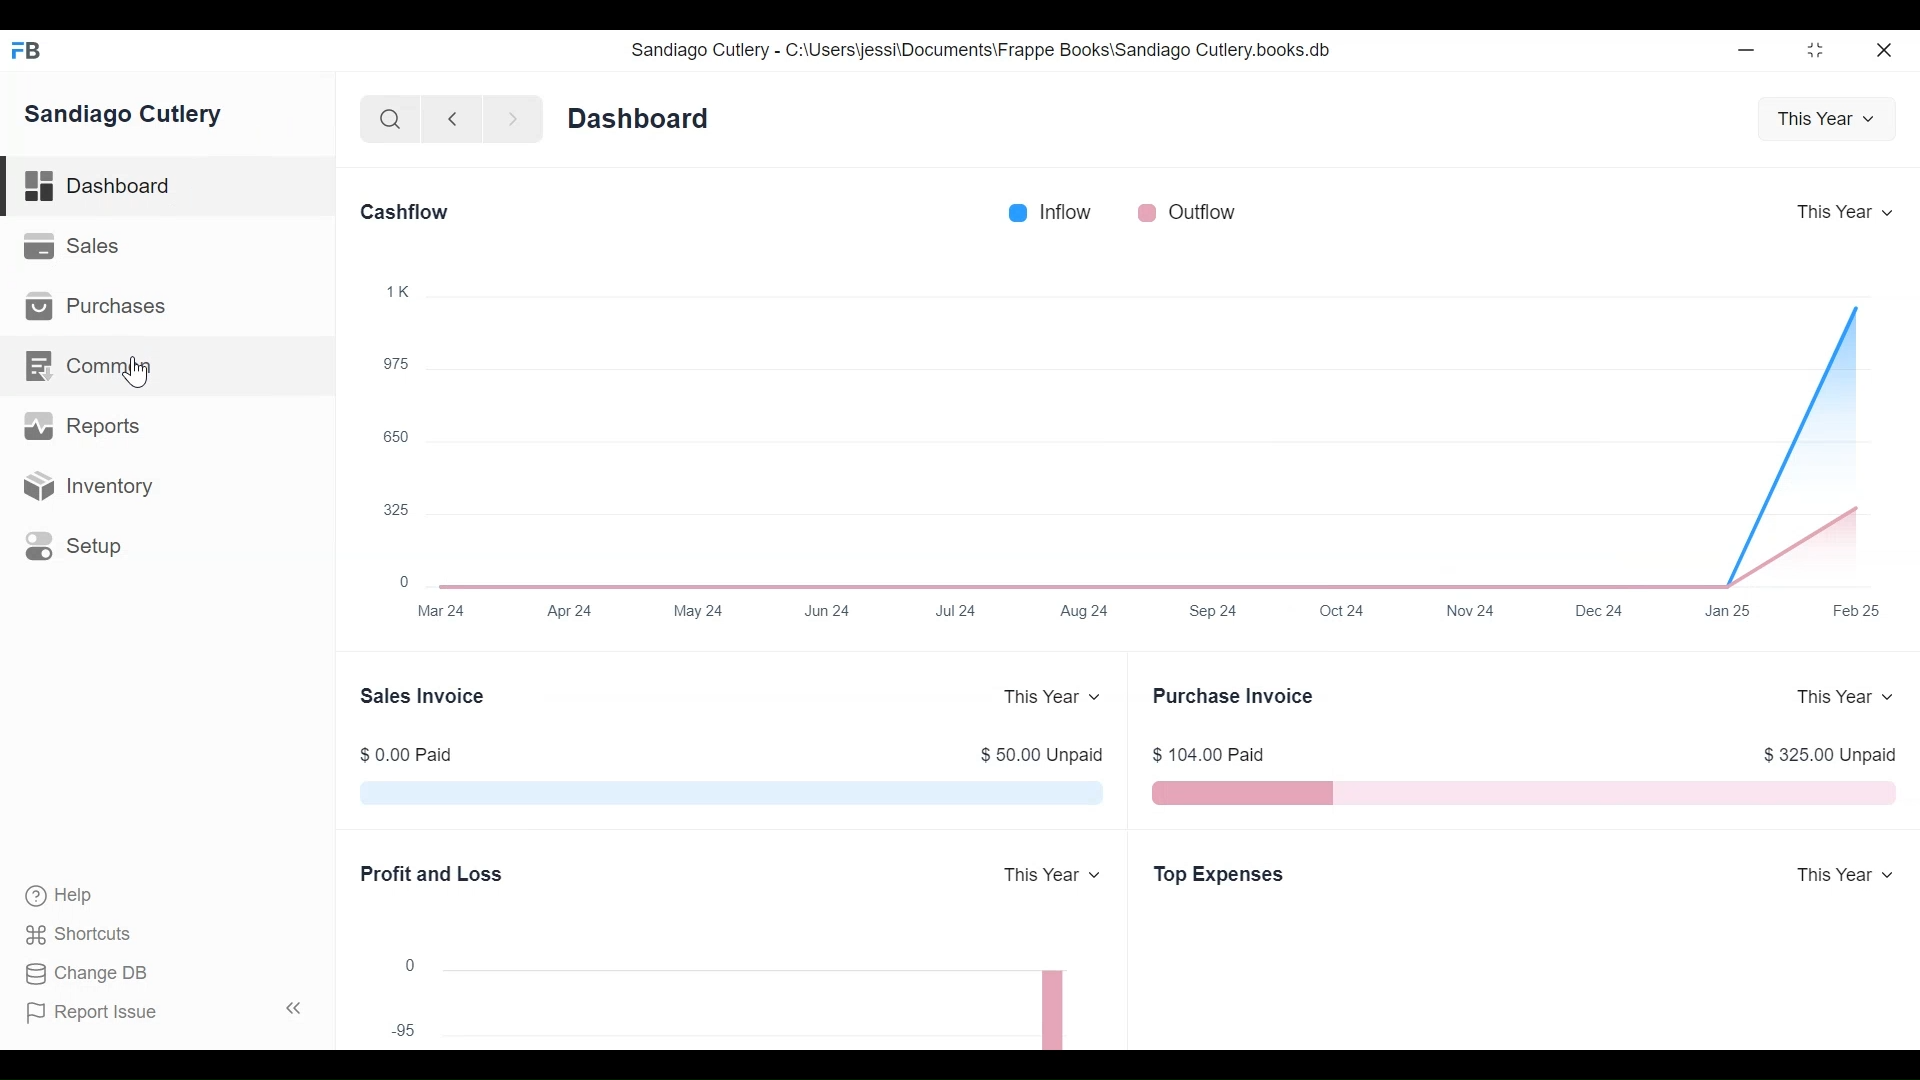 This screenshot has width=1920, height=1080. What do you see at coordinates (1070, 212) in the screenshot?
I see `Inflow` at bounding box center [1070, 212].